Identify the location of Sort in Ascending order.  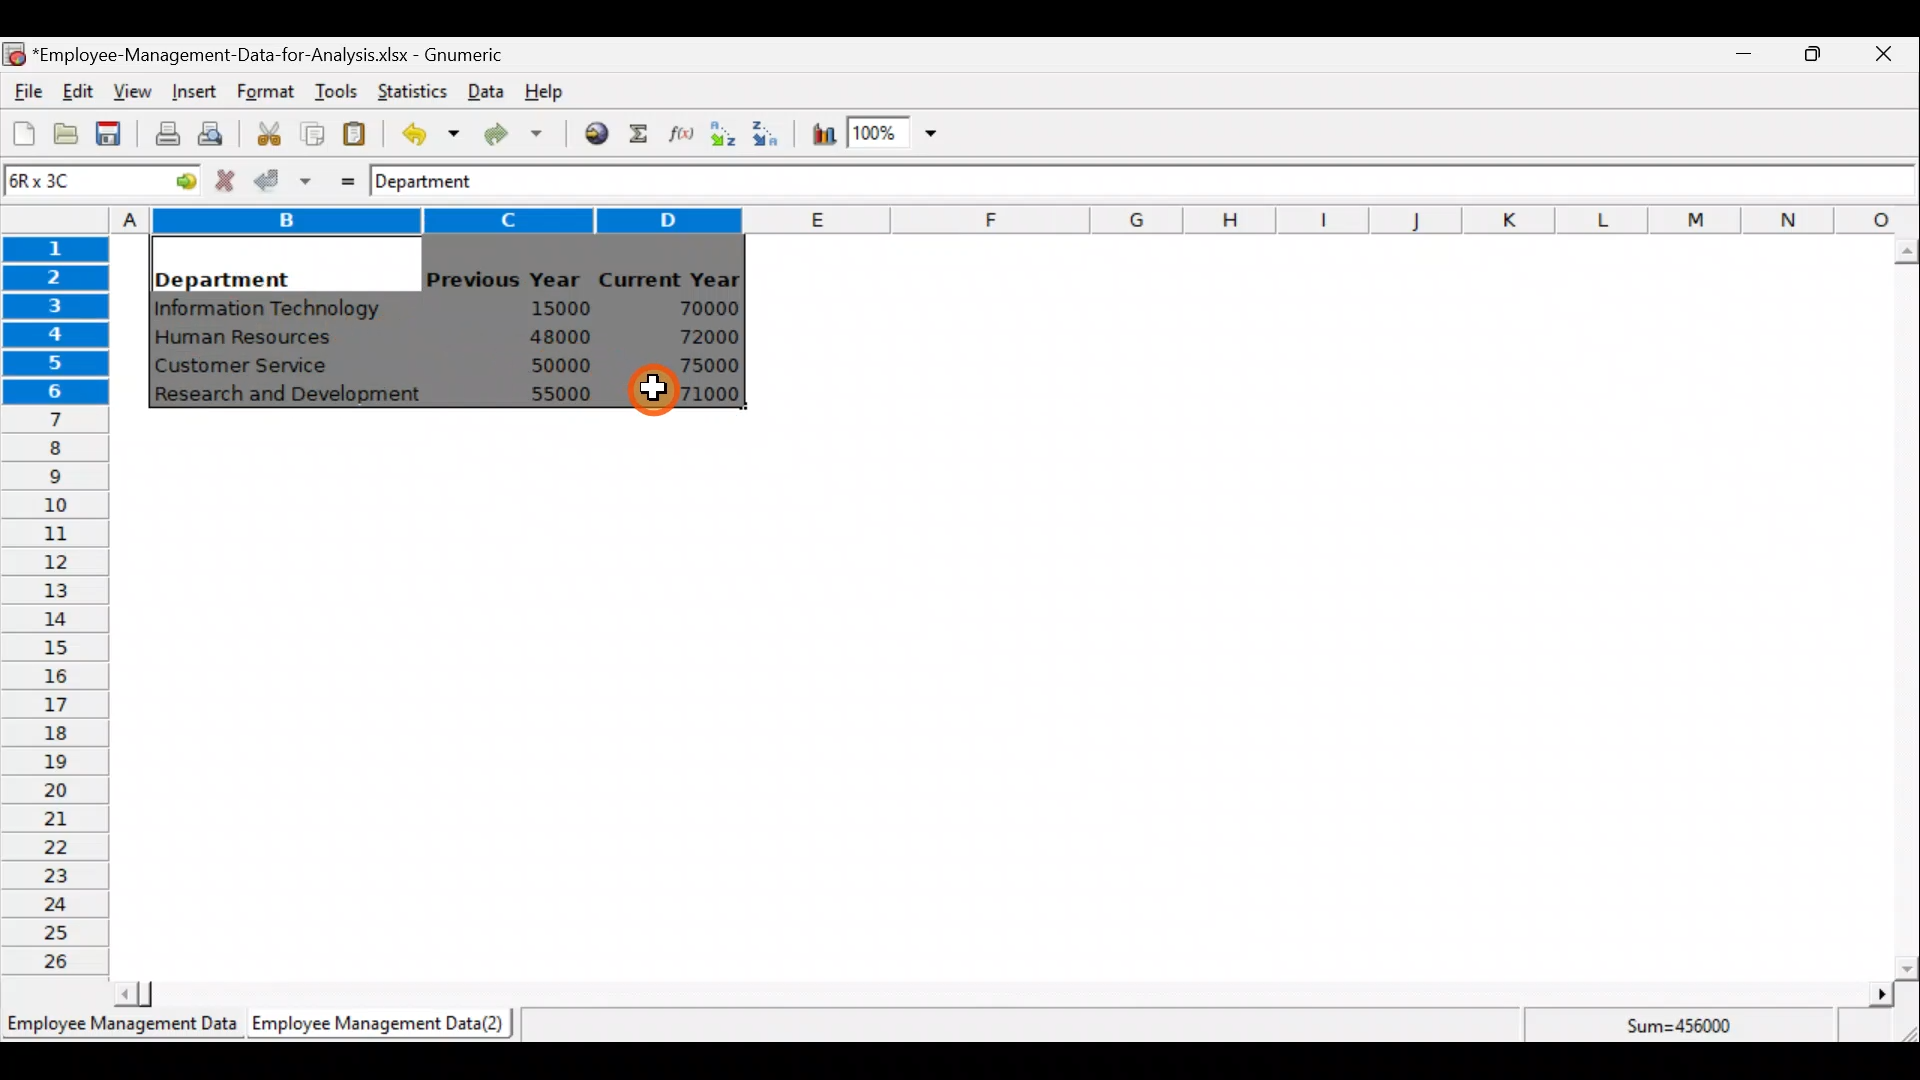
(722, 133).